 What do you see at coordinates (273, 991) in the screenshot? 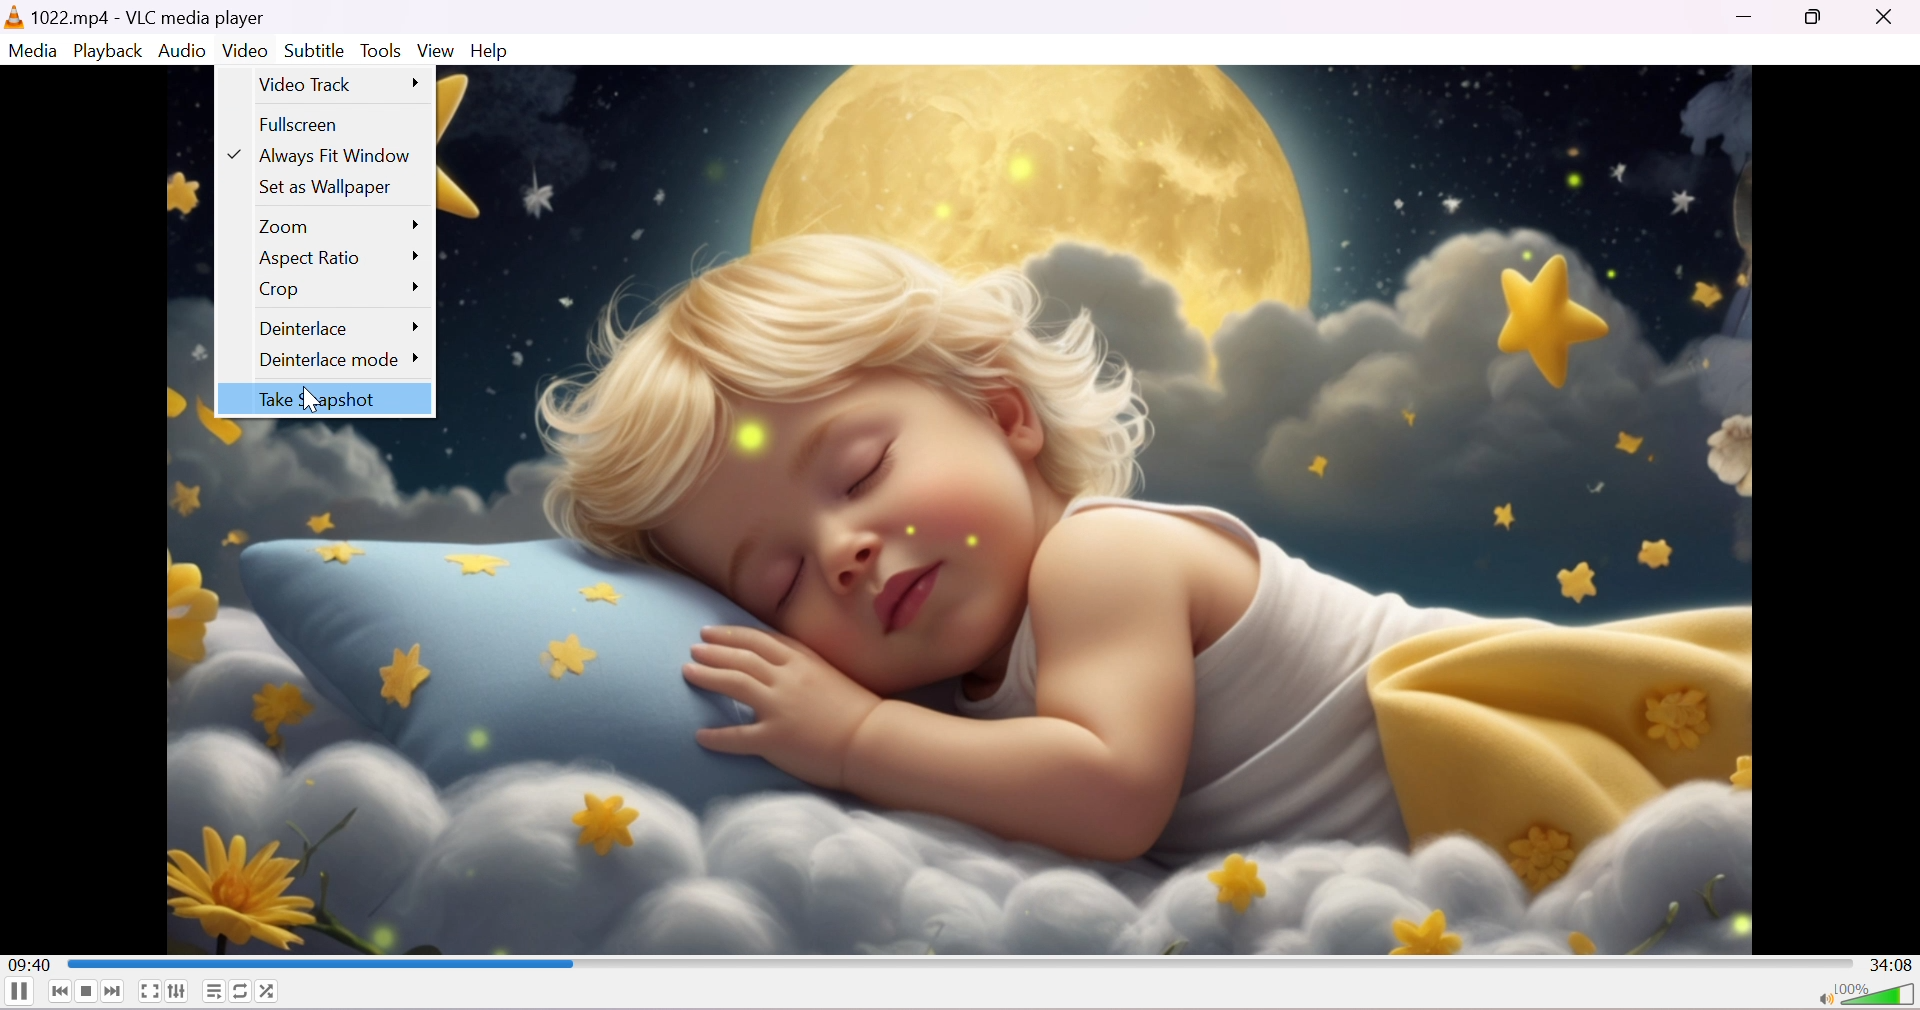
I see `Random` at bounding box center [273, 991].